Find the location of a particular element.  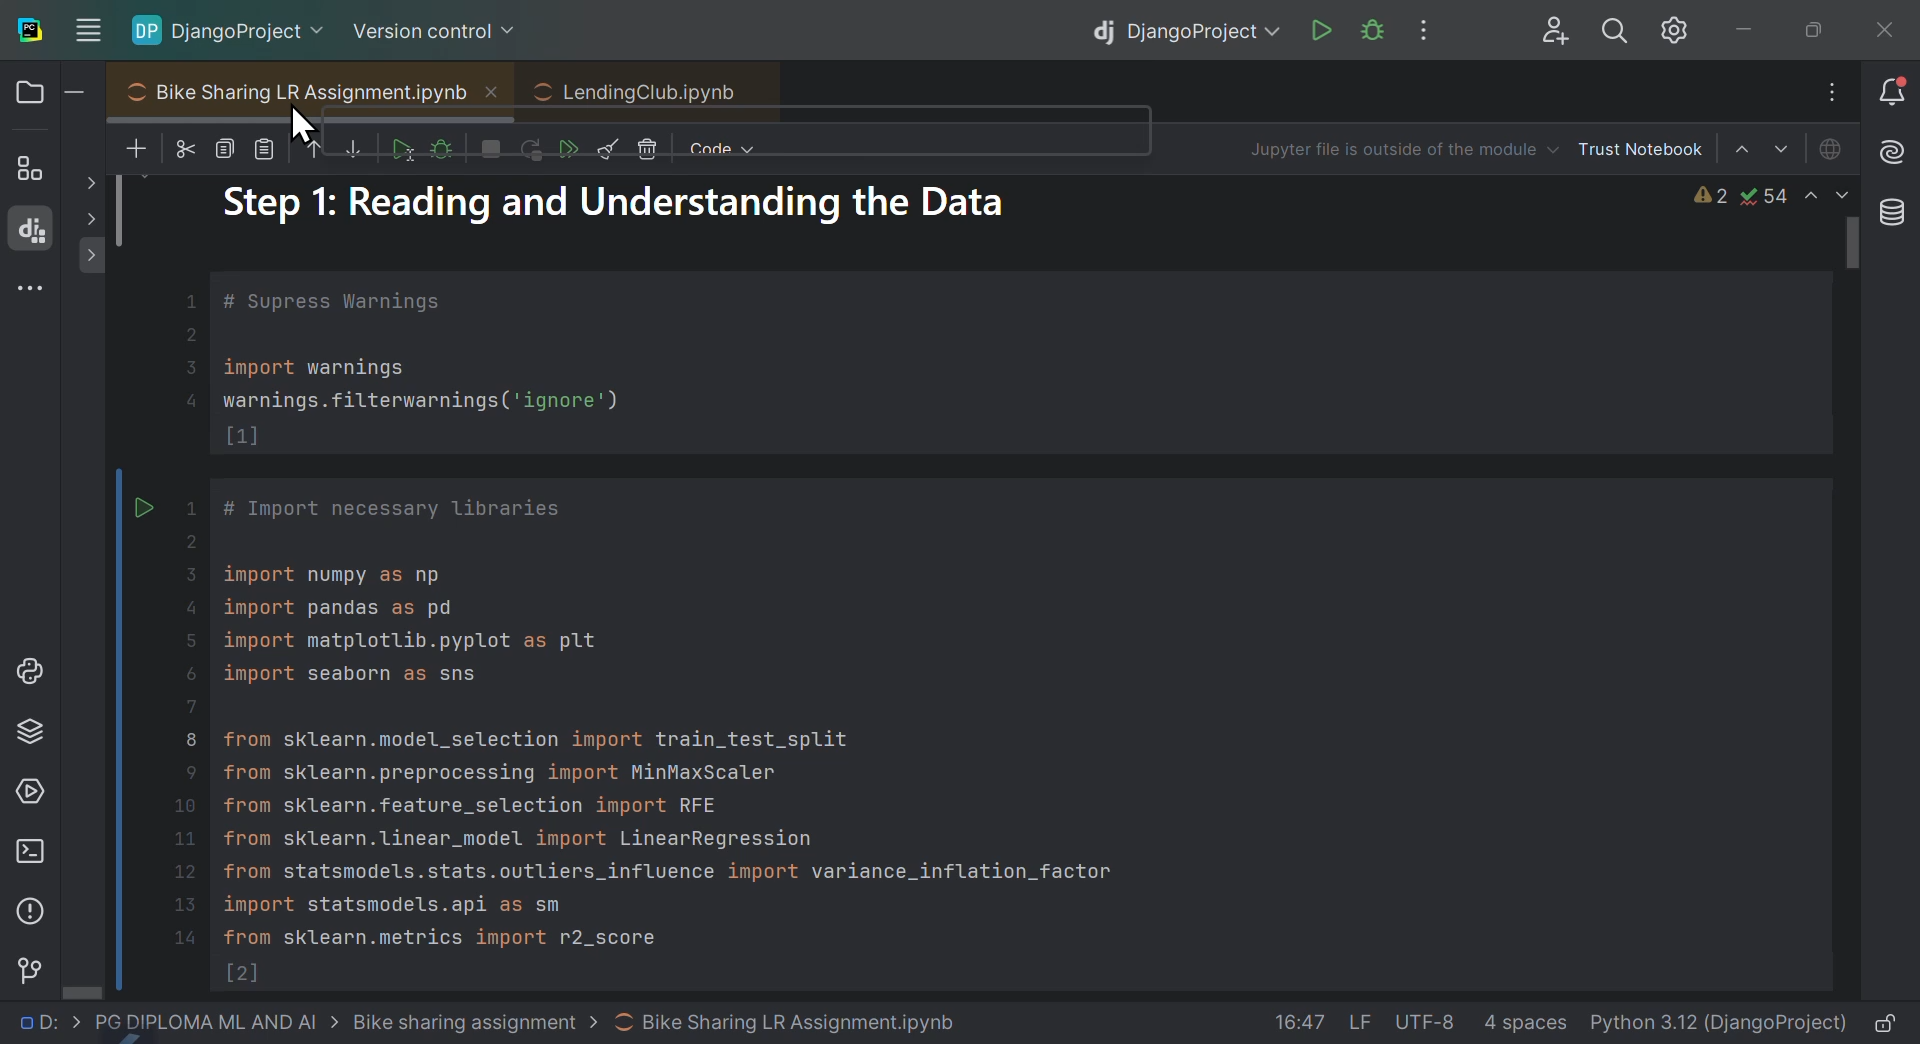

Files and folders is located at coordinates (49, 92).